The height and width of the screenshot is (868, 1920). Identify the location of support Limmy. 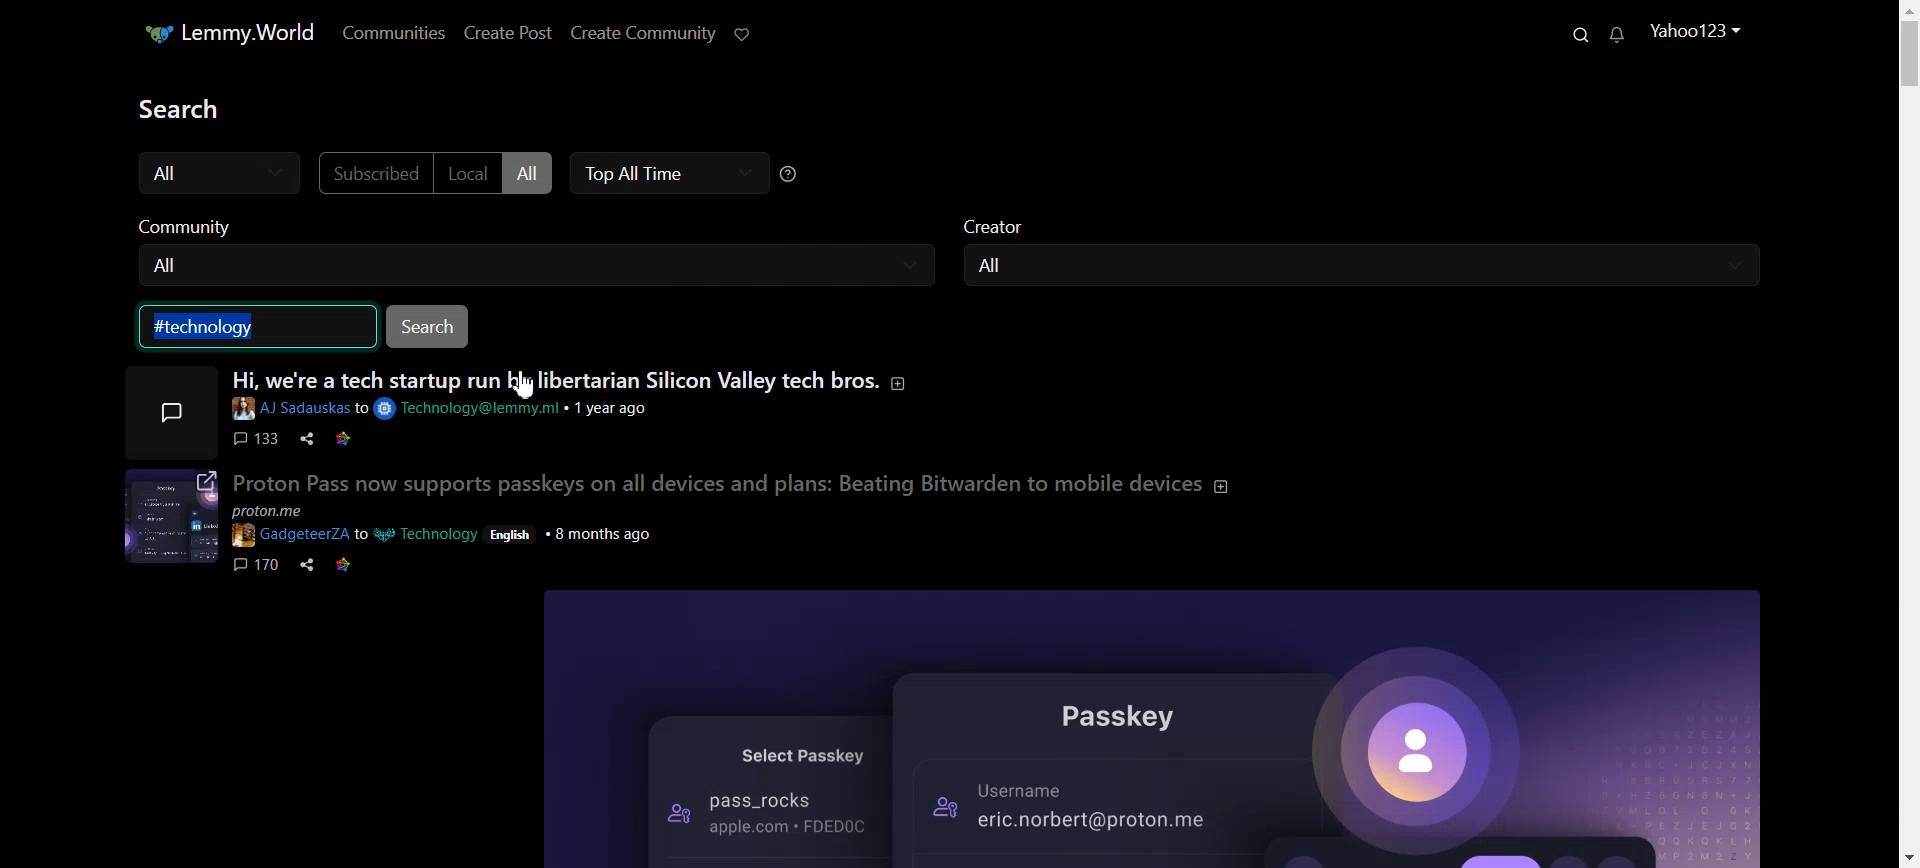
(746, 32).